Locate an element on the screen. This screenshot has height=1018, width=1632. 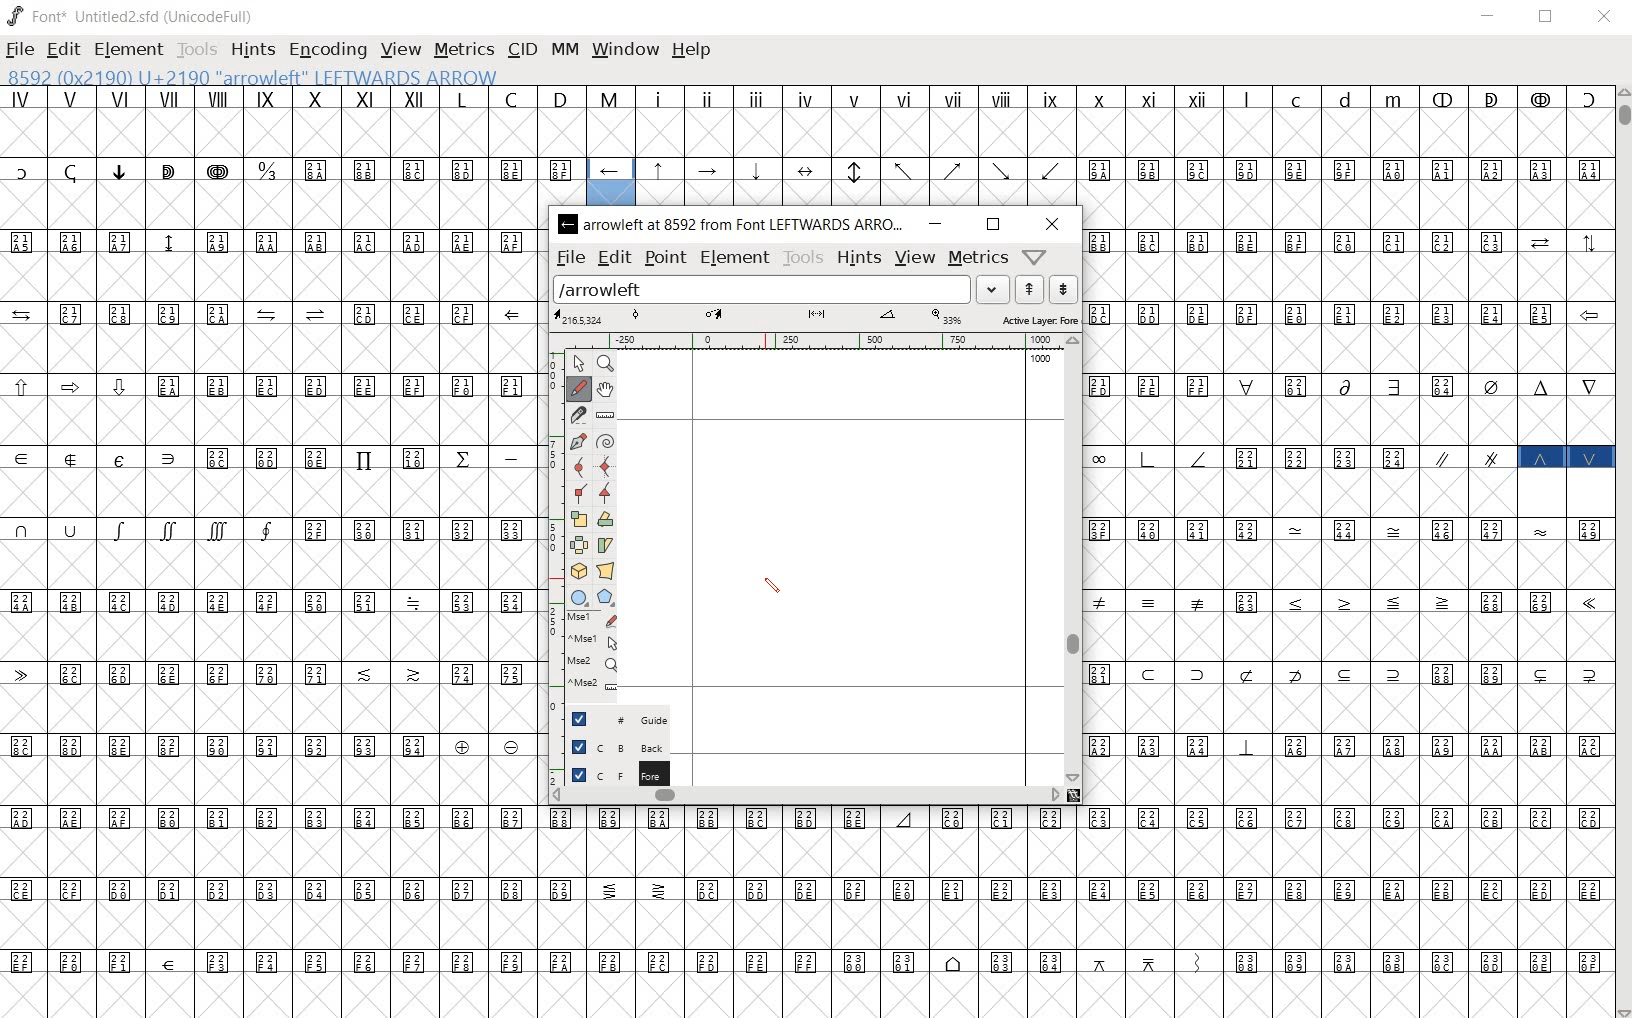
mm is located at coordinates (565, 49).